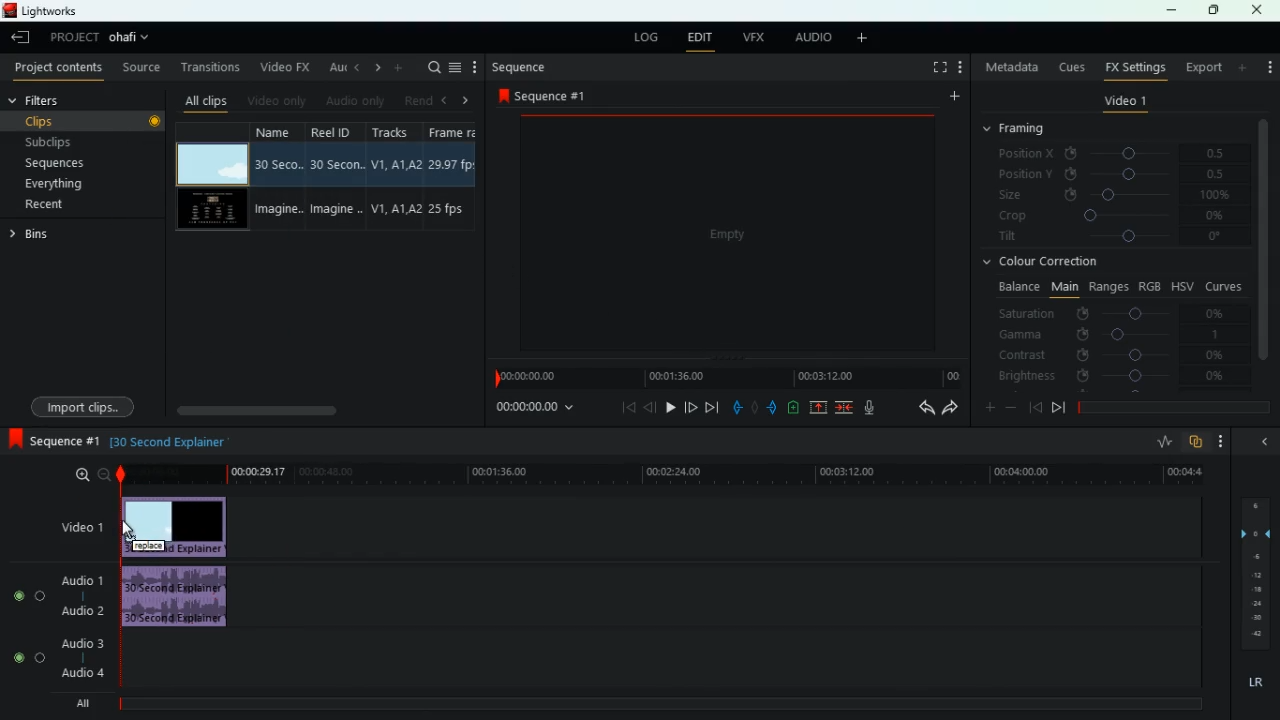 This screenshot has width=1280, height=720. I want to click on bins, so click(33, 237).